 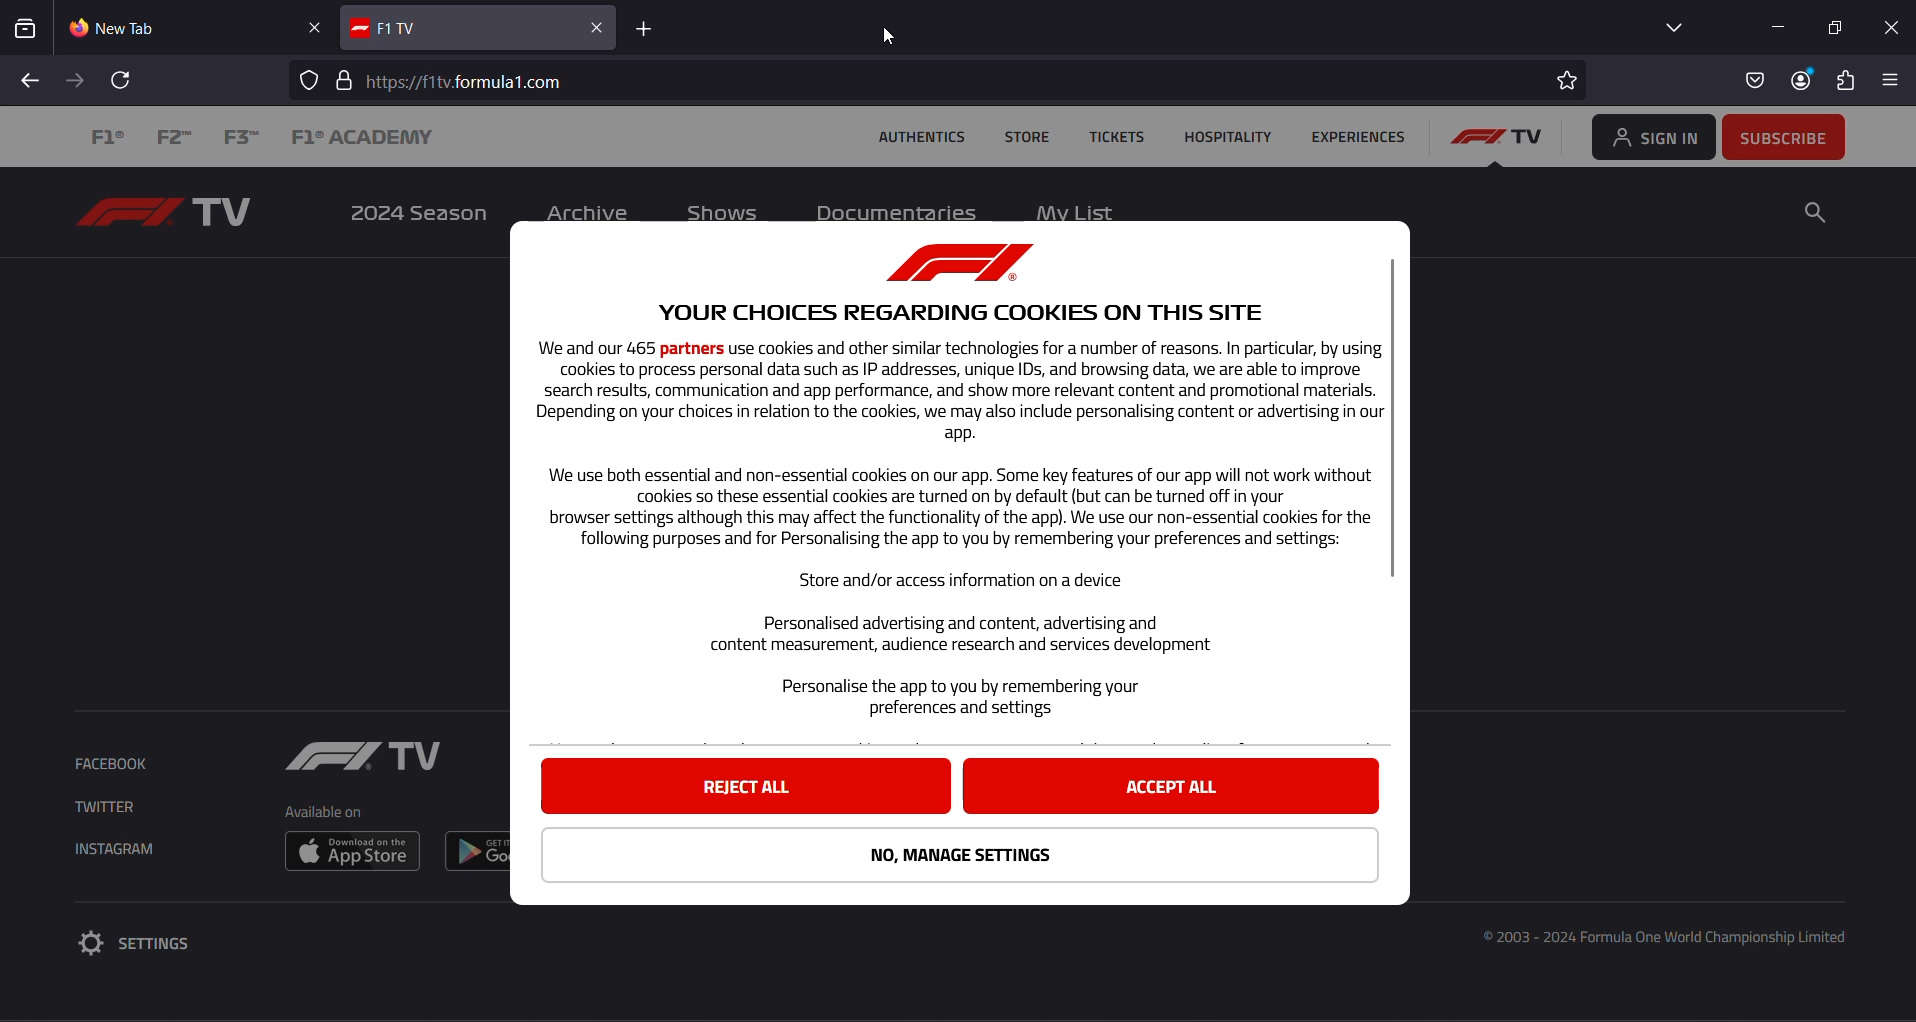 I want to click on web app title and logo, so click(x=462, y=27).